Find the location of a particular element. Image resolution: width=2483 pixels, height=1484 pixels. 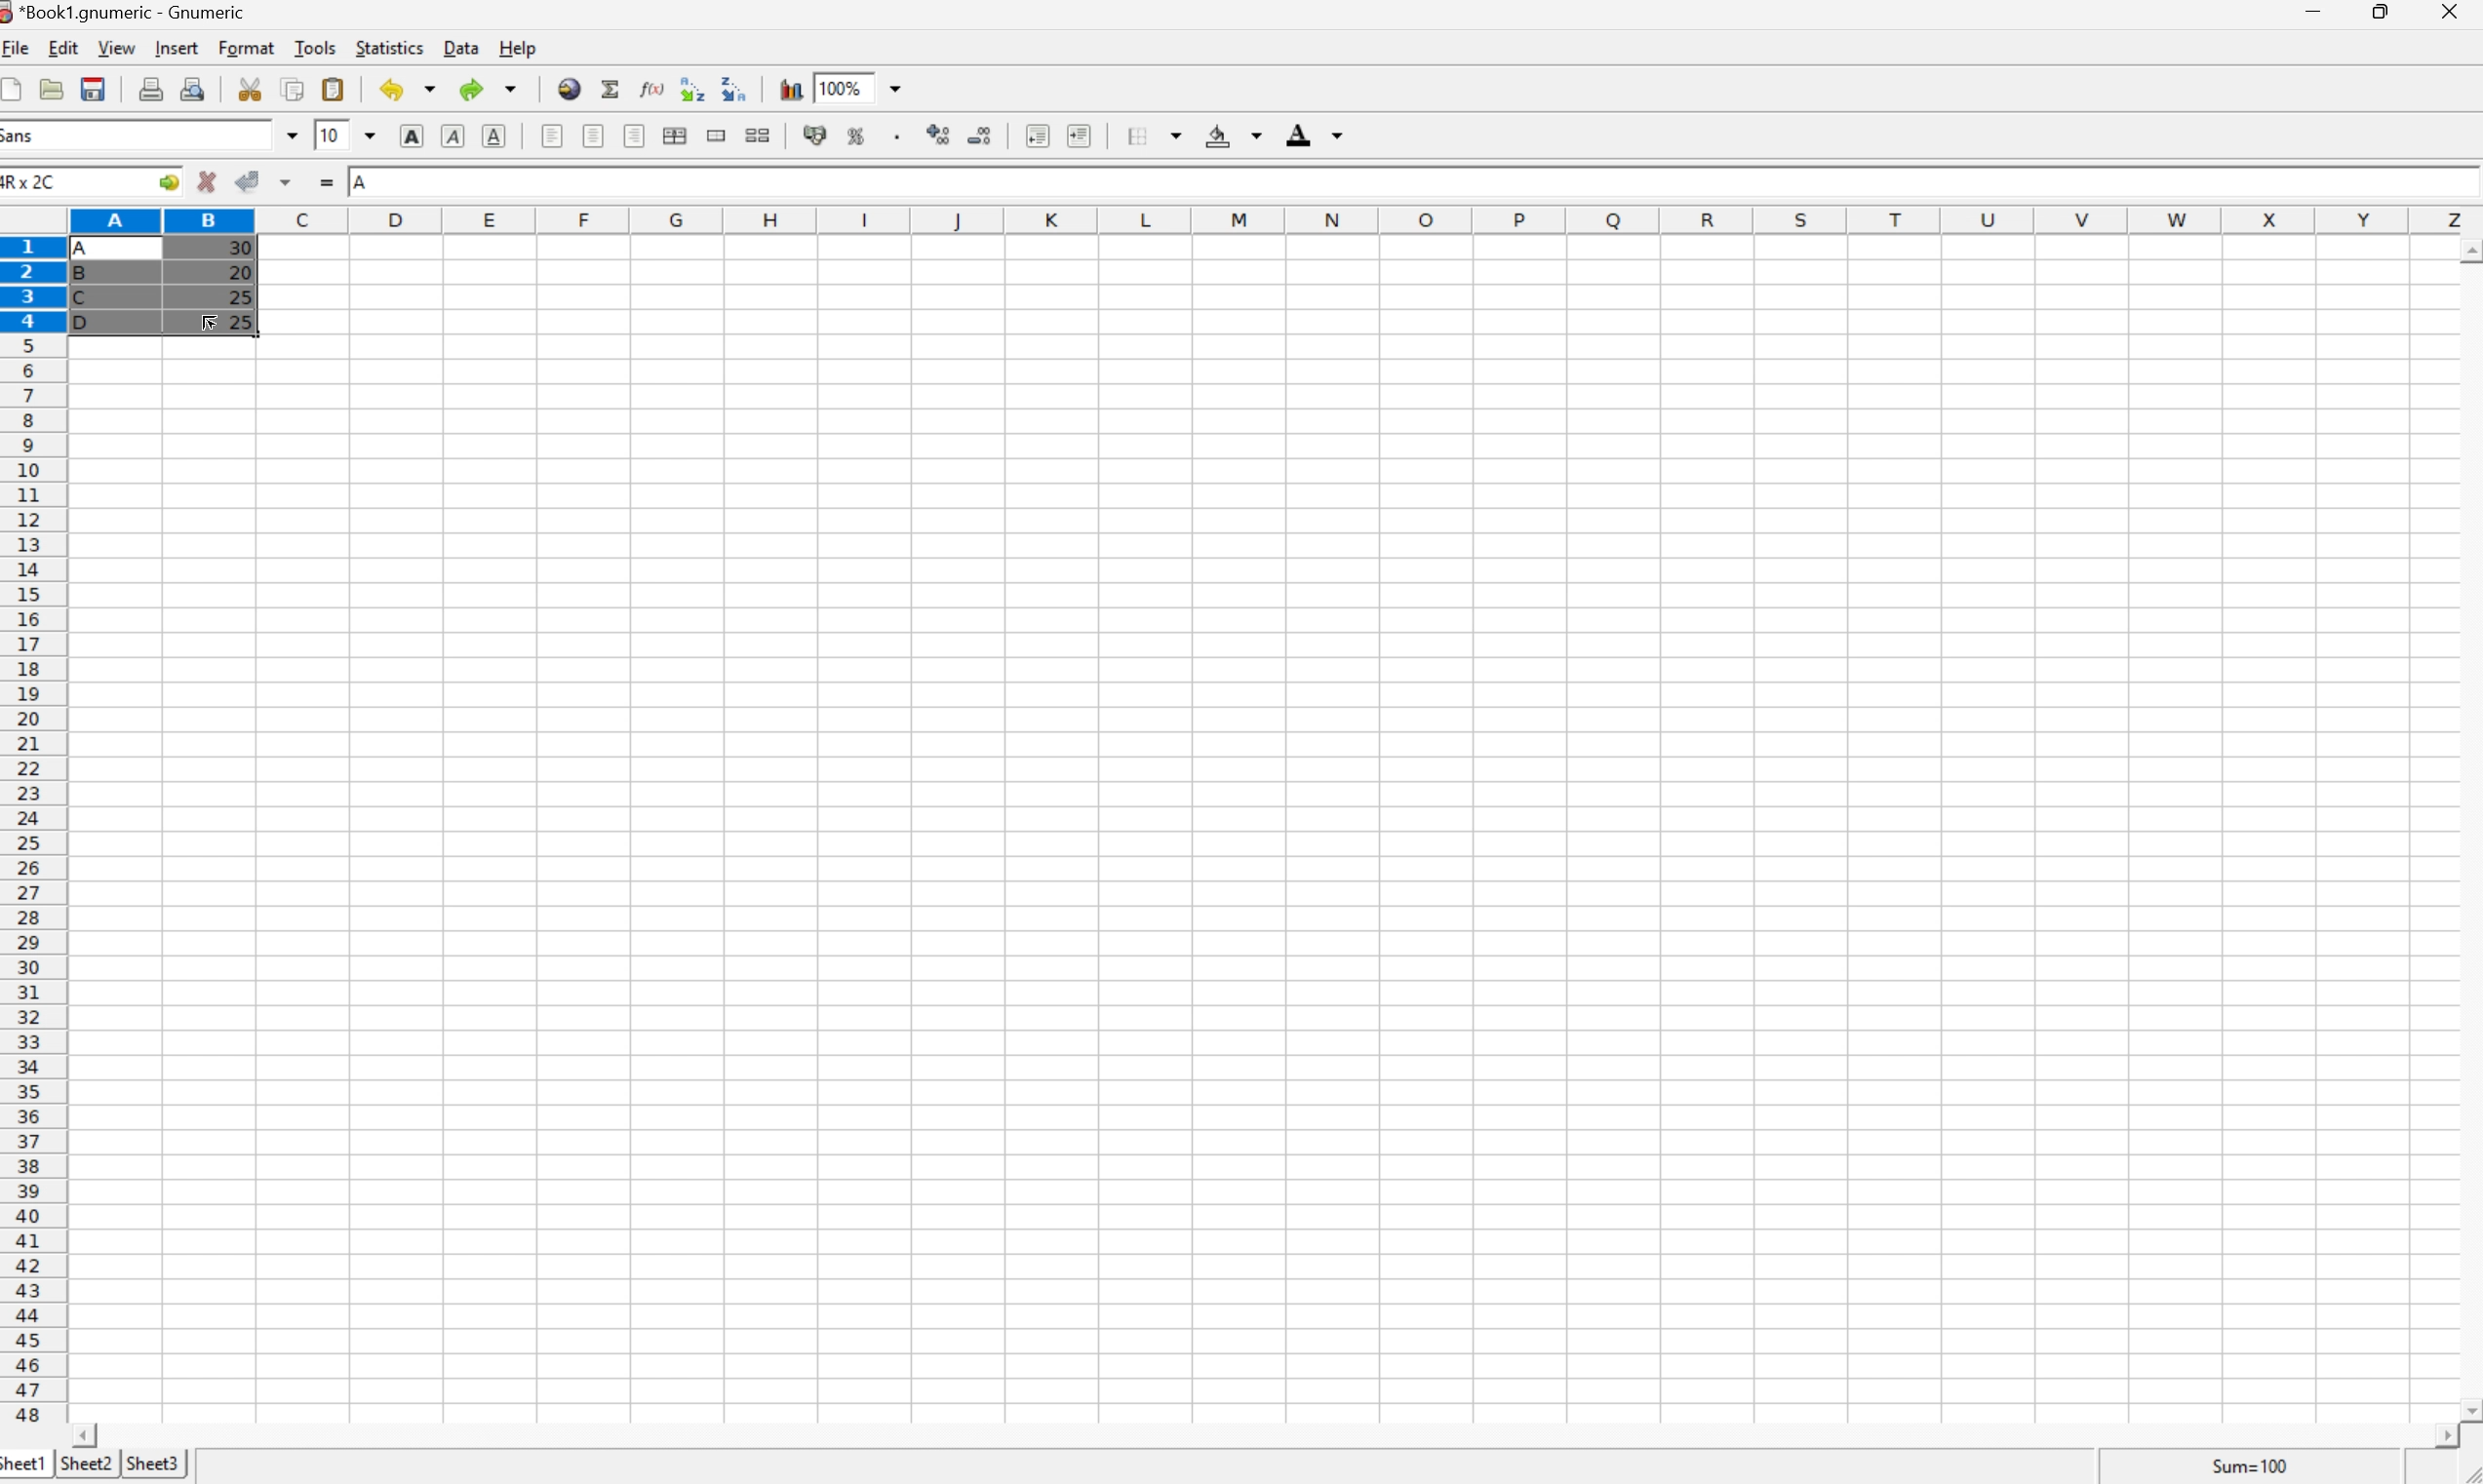

Sheet1 is located at coordinates (25, 1466).